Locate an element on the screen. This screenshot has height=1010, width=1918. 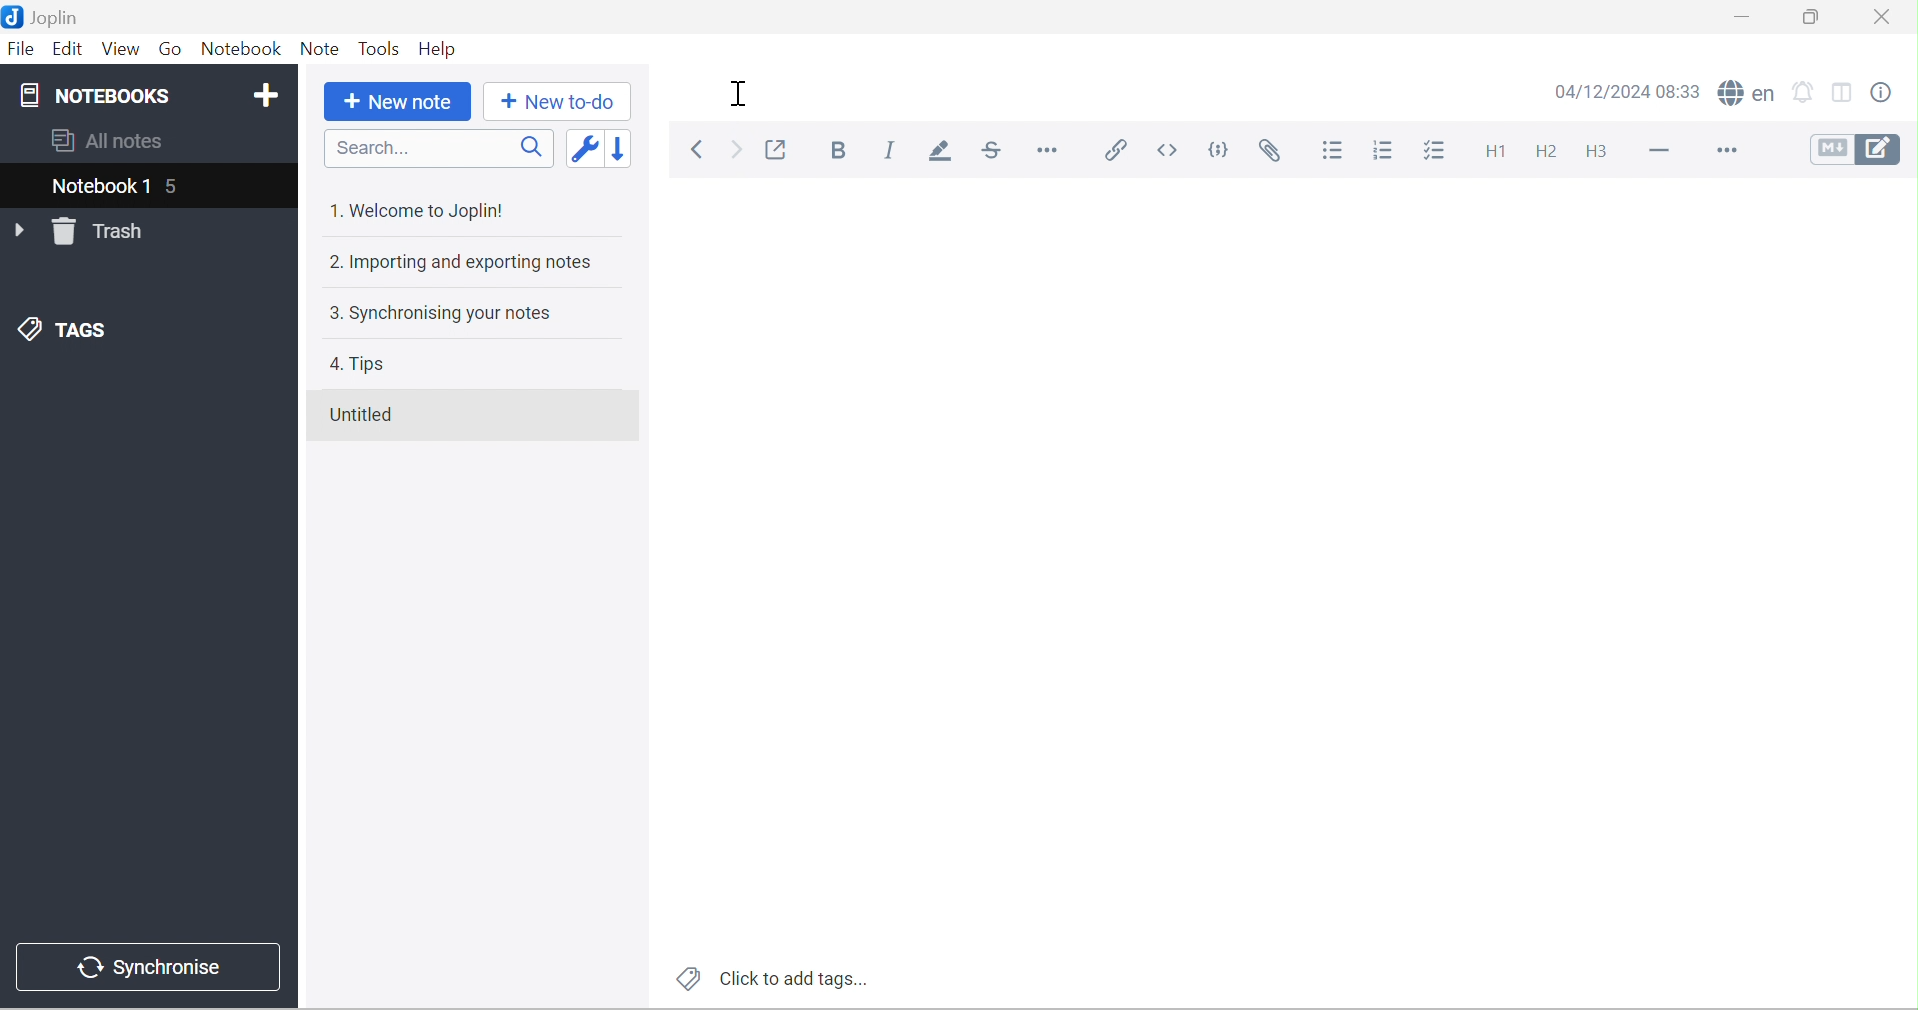
All notes is located at coordinates (112, 142).